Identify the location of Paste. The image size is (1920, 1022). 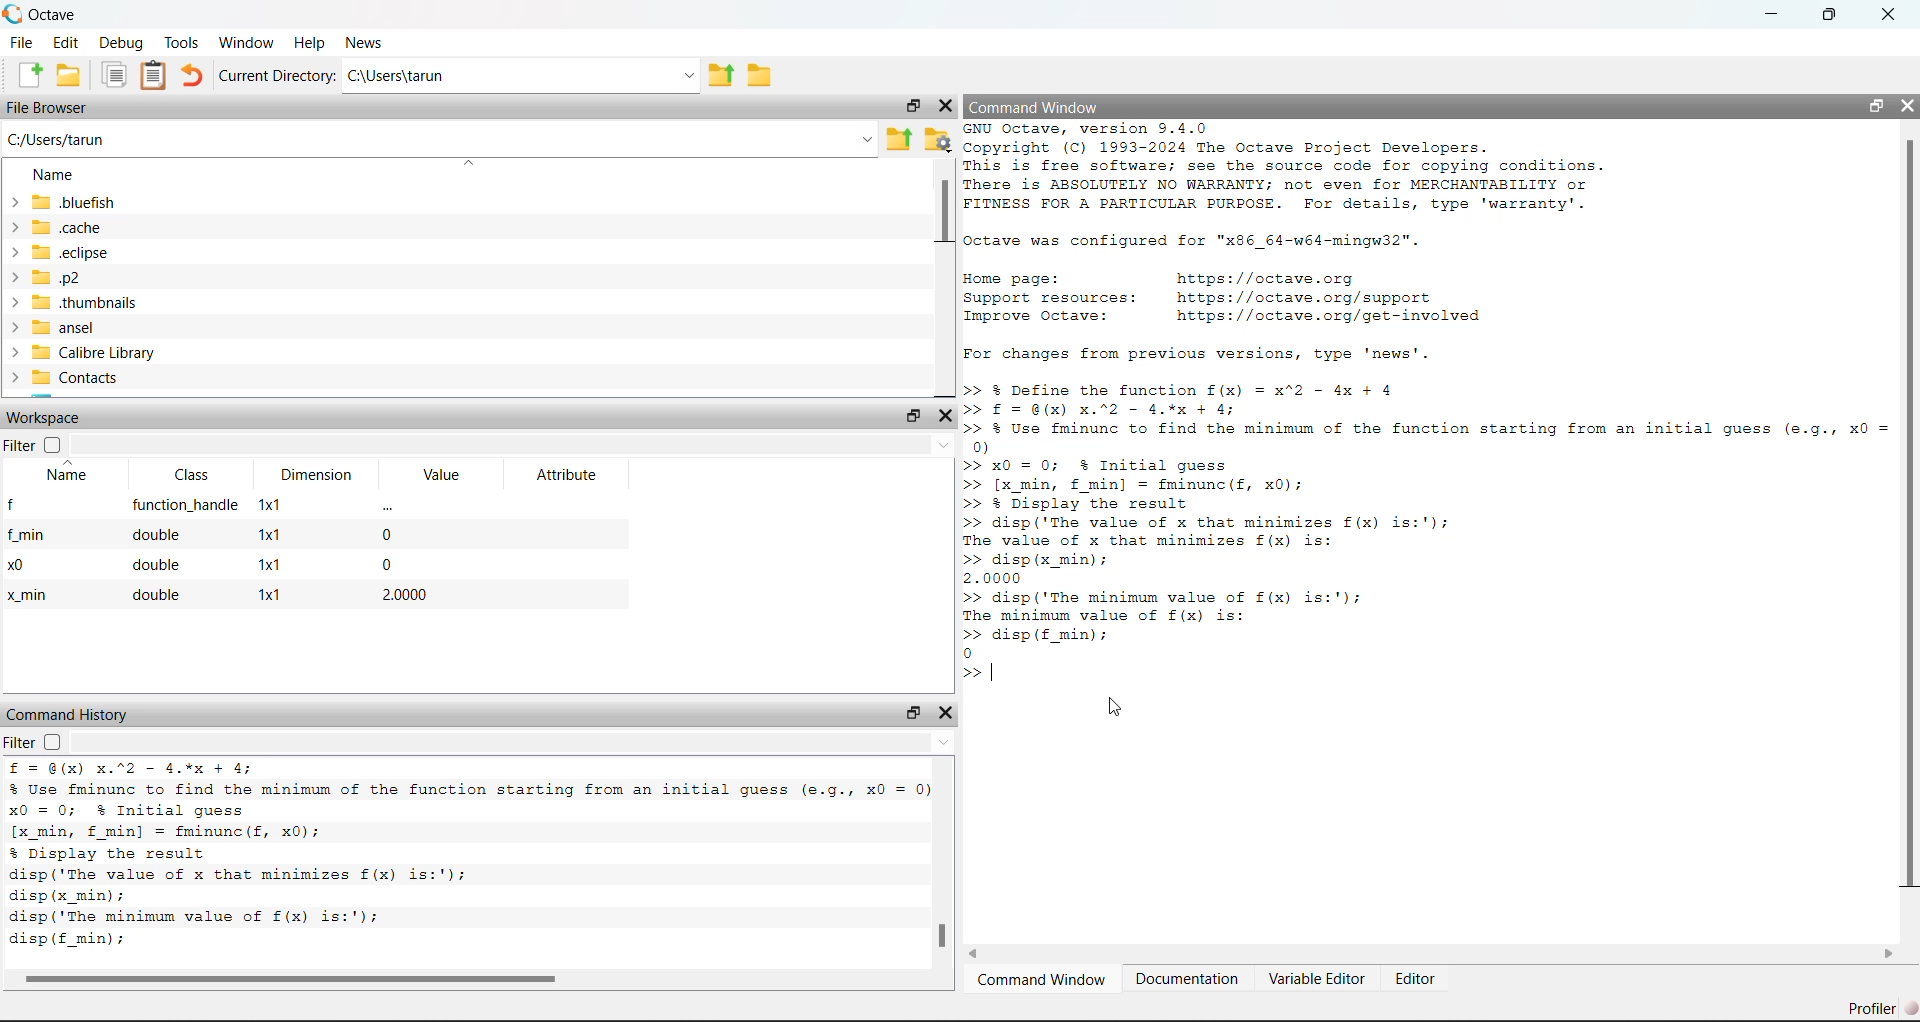
(154, 78).